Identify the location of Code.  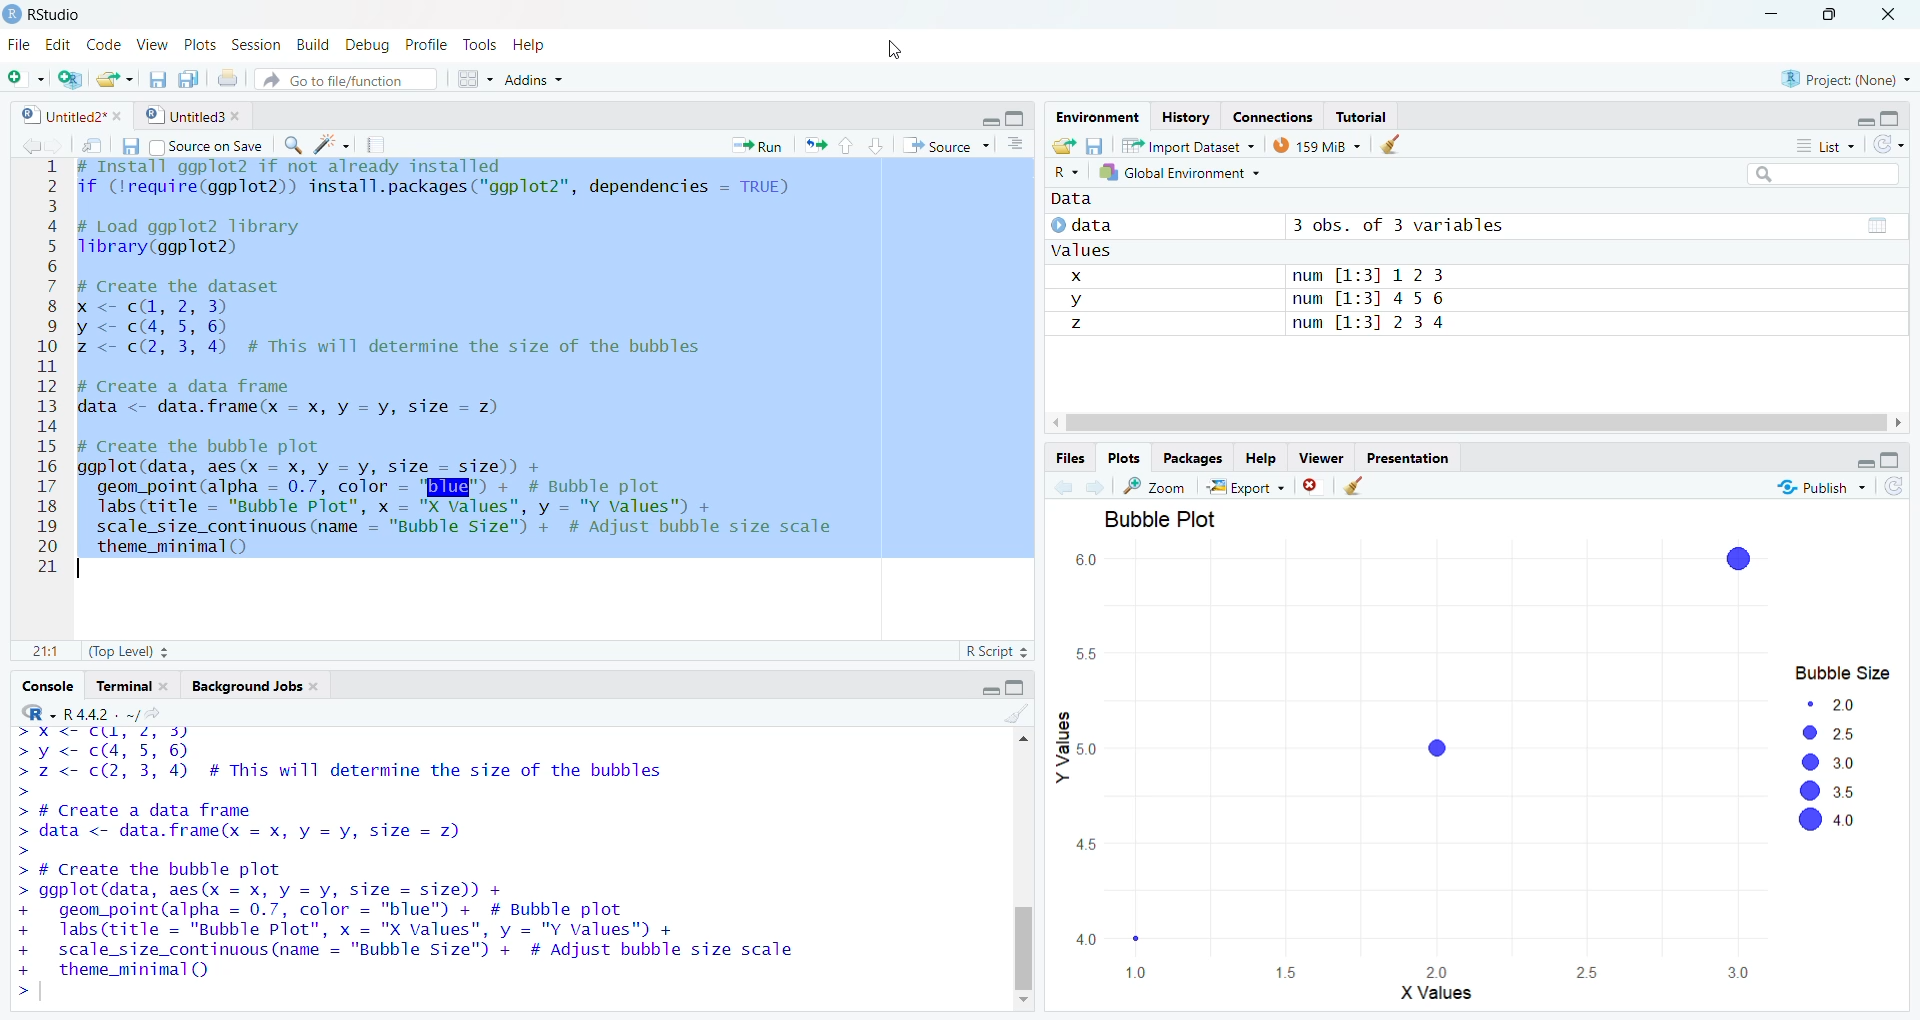
(105, 46).